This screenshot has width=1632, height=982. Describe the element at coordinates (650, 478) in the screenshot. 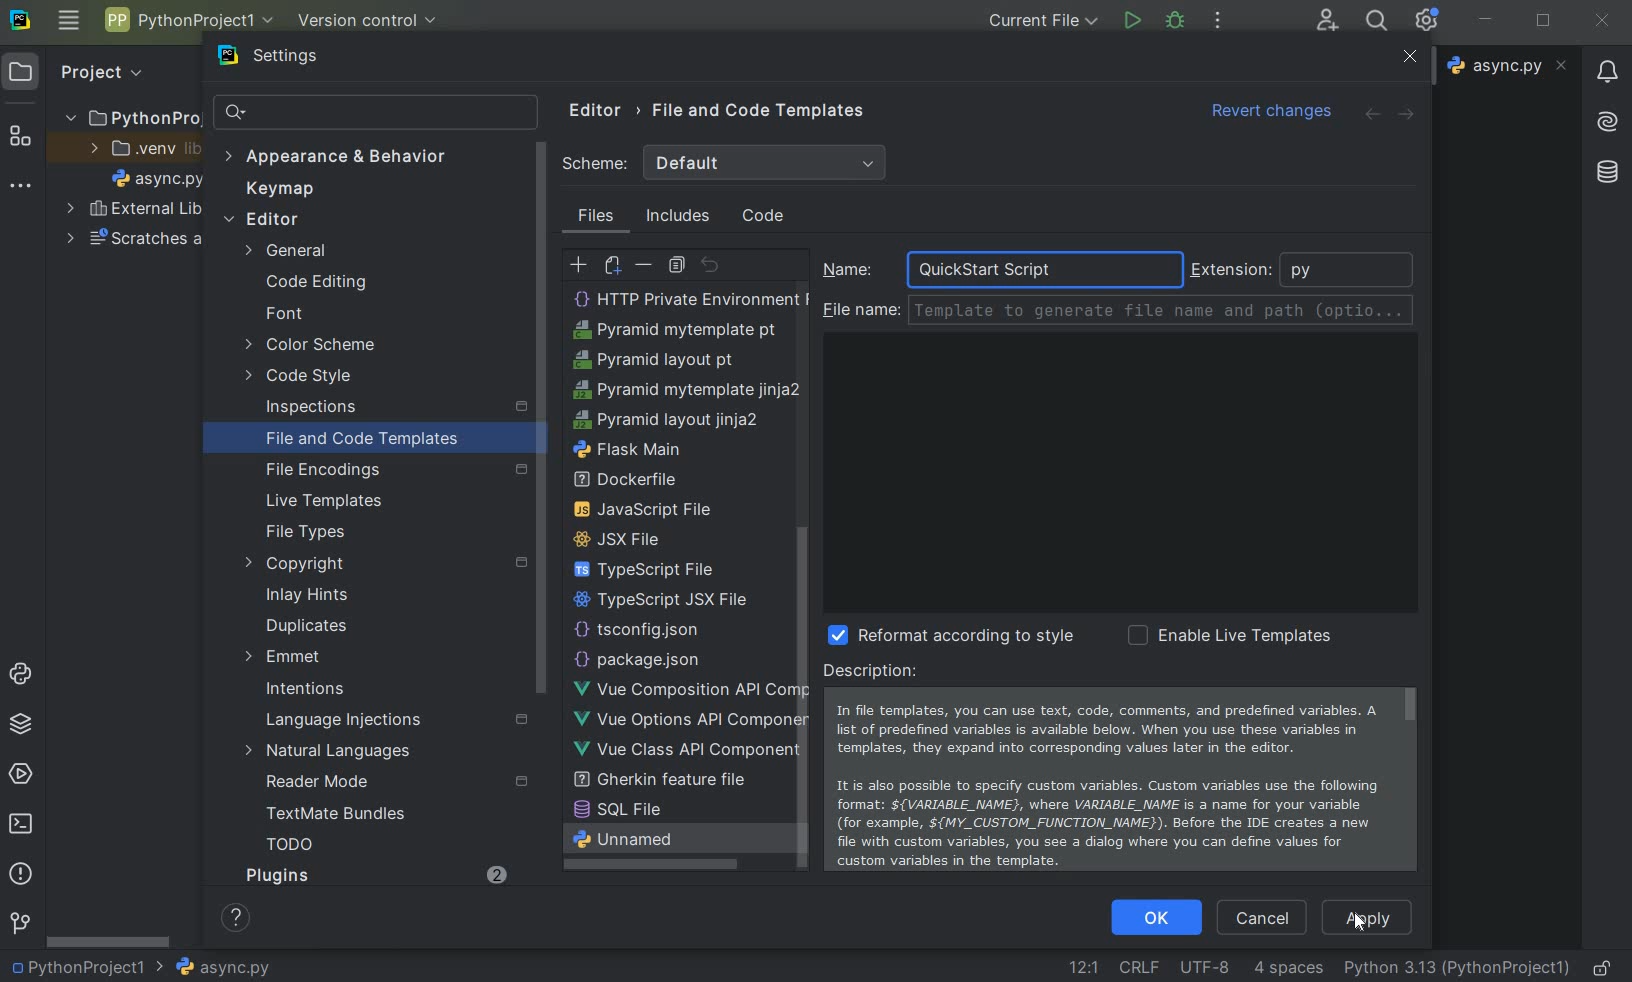

I see `python unit test` at that location.